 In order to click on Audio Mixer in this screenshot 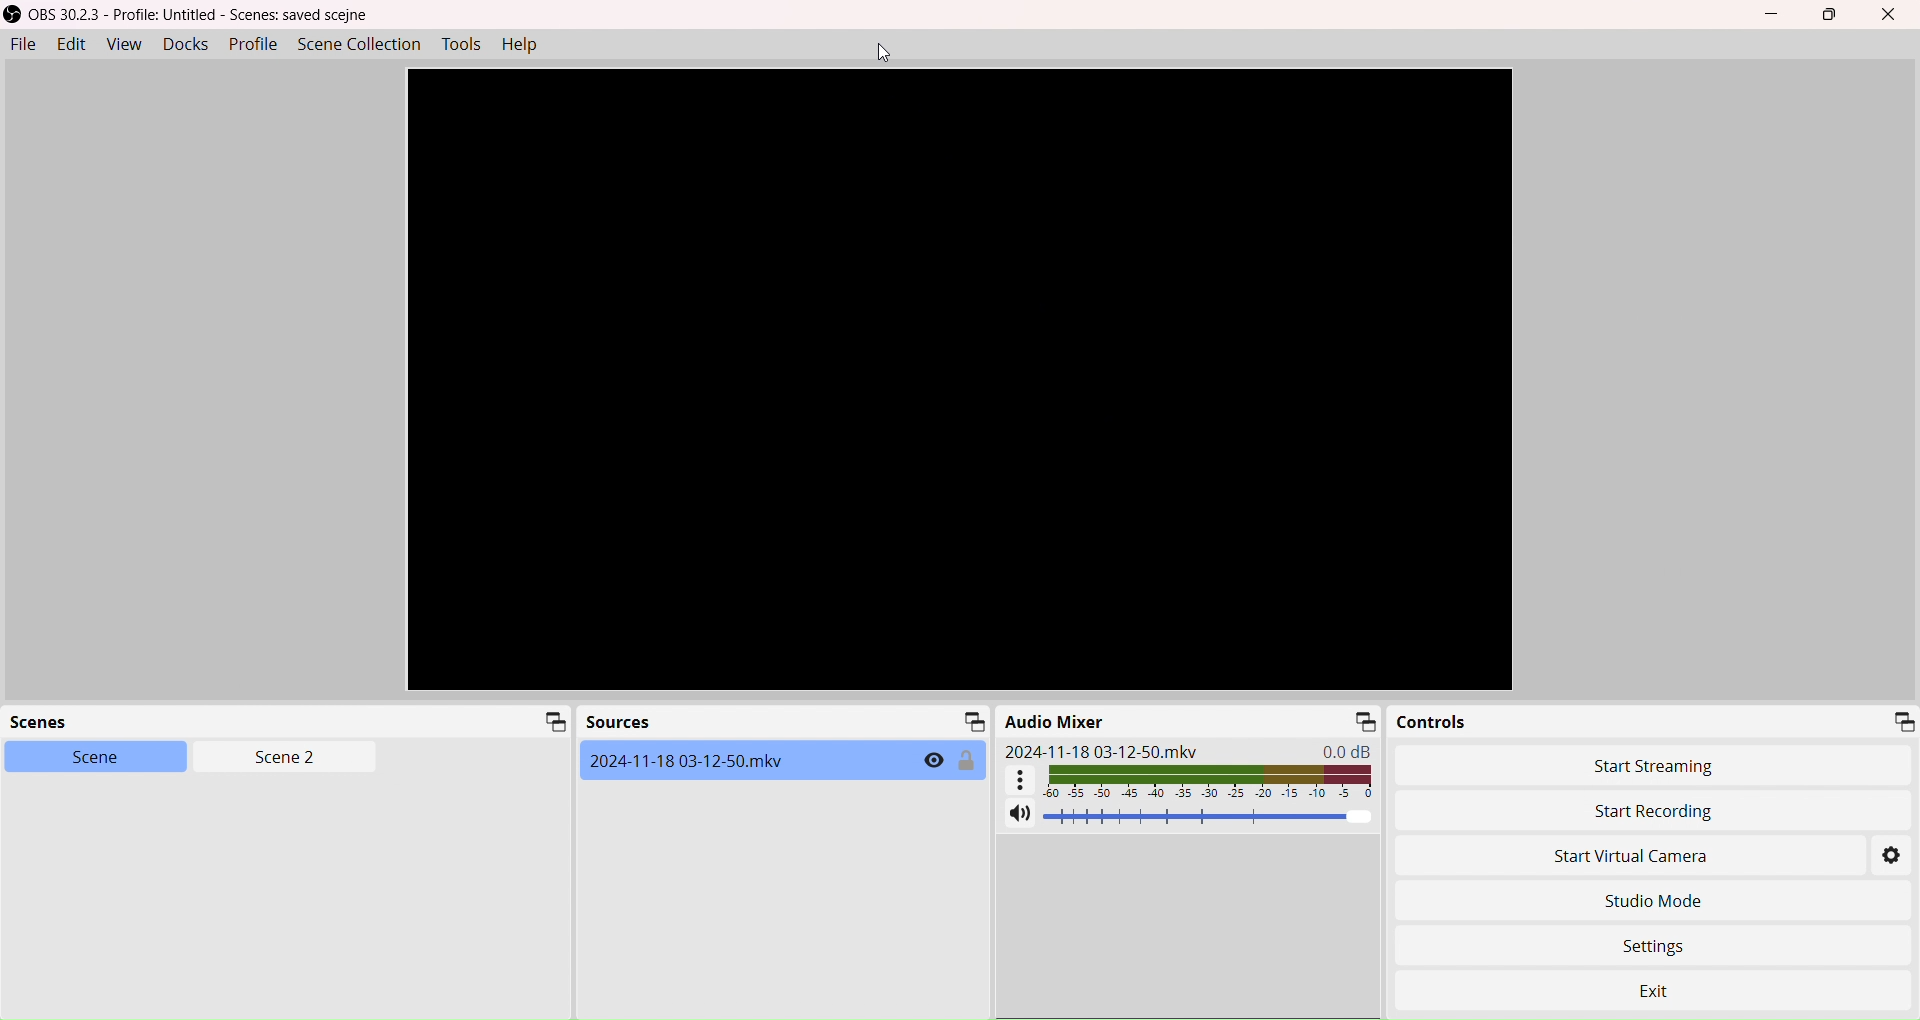, I will do `click(1057, 721)`.